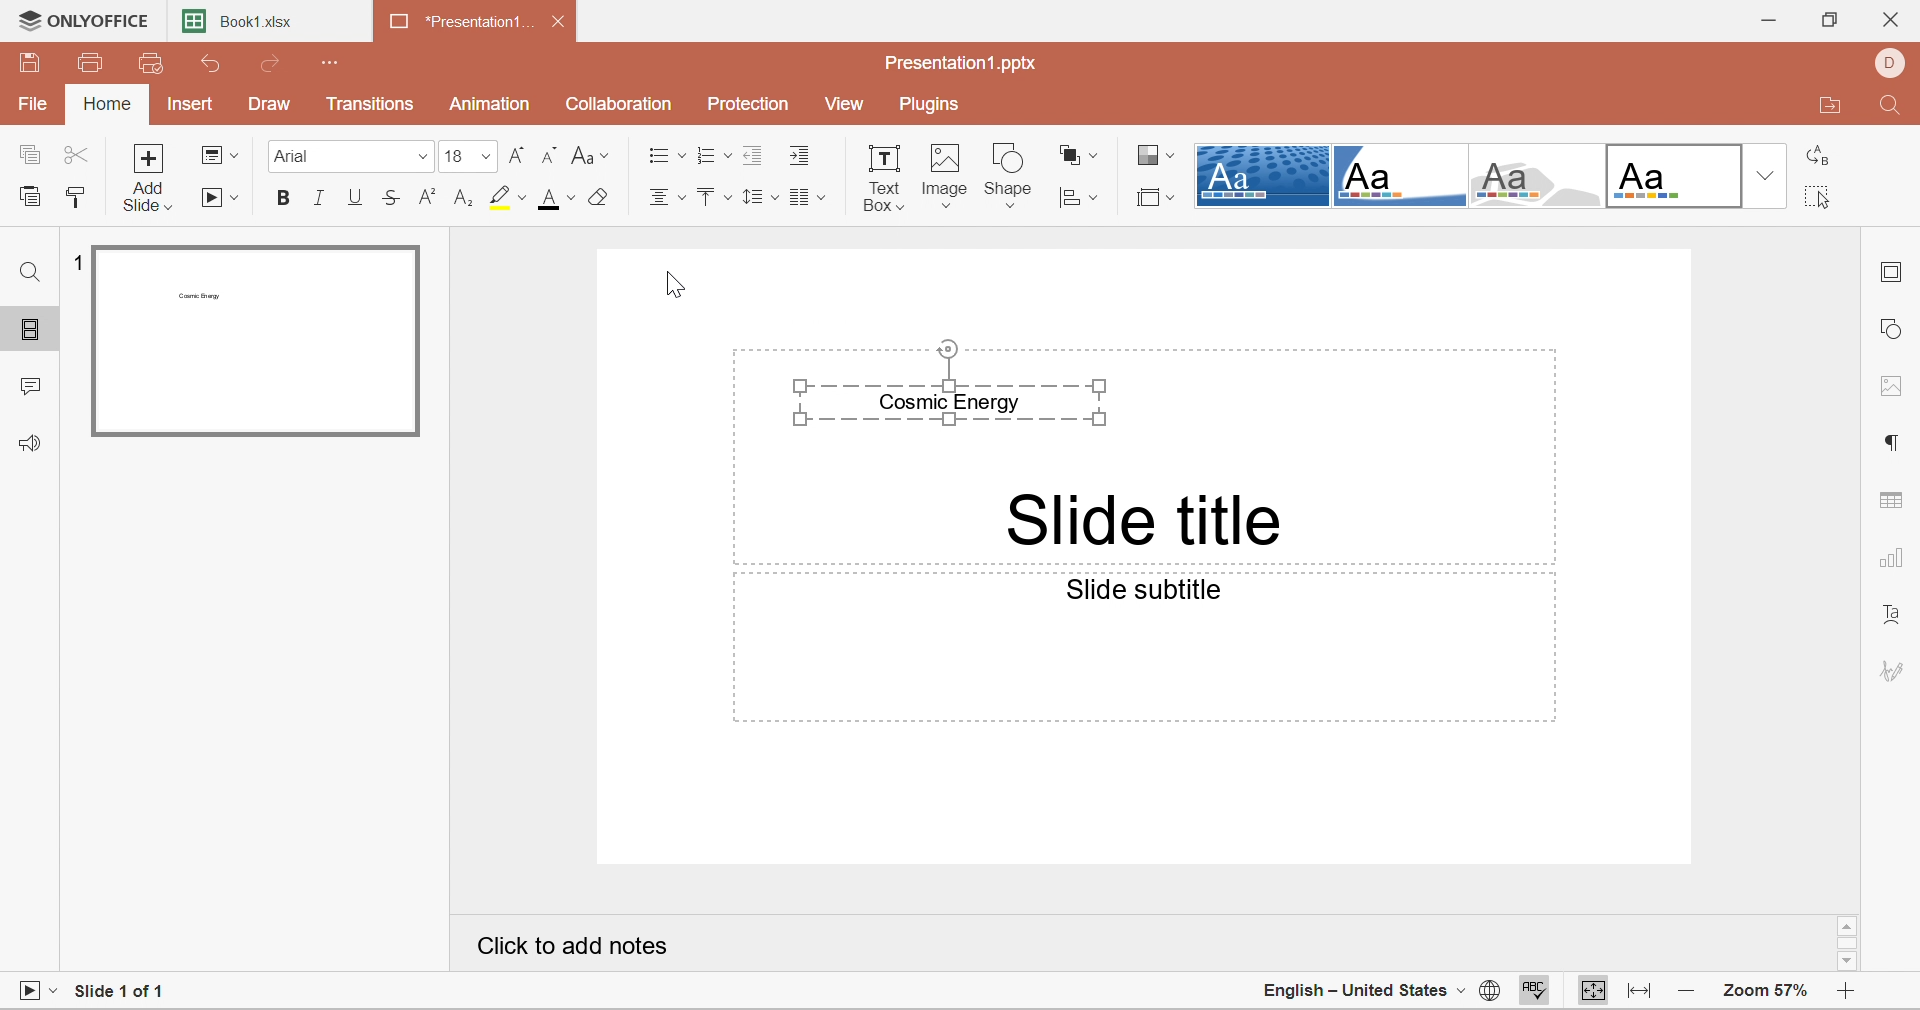  What do you see at coordinates (76, 156) in the screenshot?
I see `Cut` at bounding box center [76, 156].